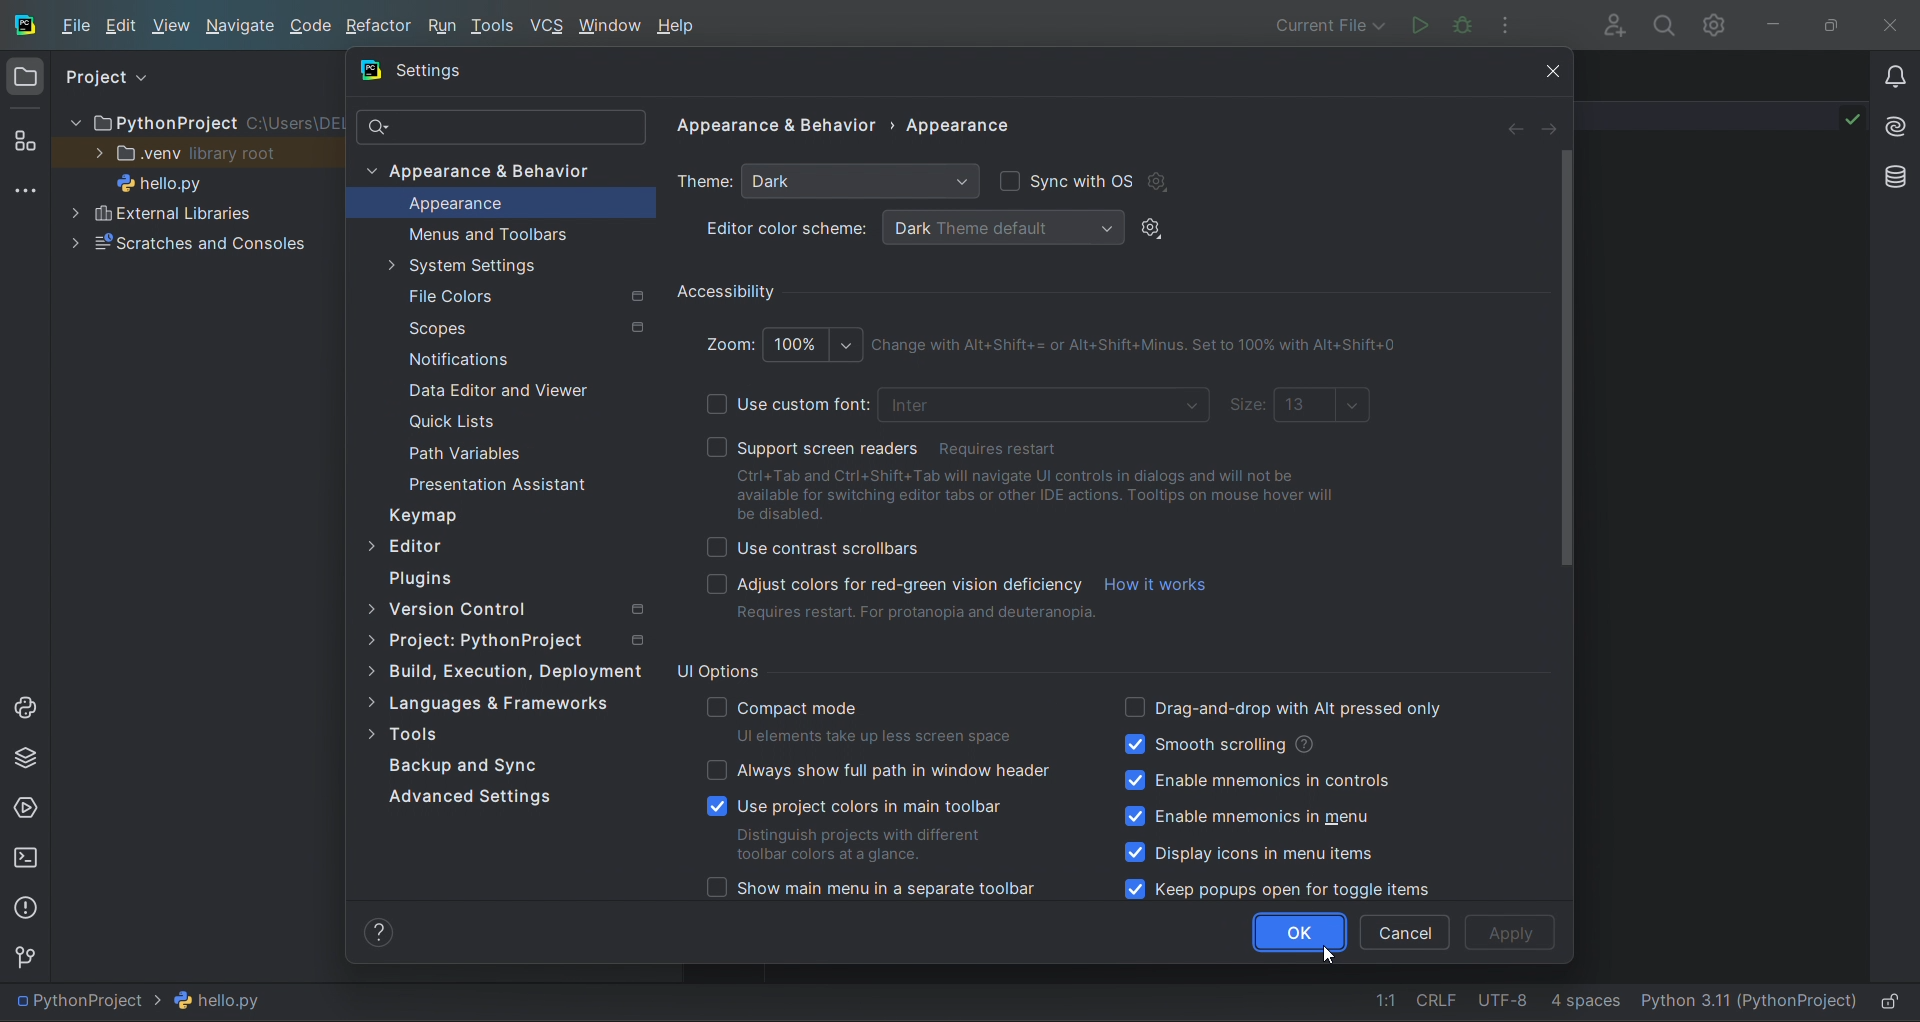 The width and height of the screenshot is (1920, 1022). What do you see at coordinates (382, 933) in the screenshot?
I see `help` at bounding box center [382, 933].